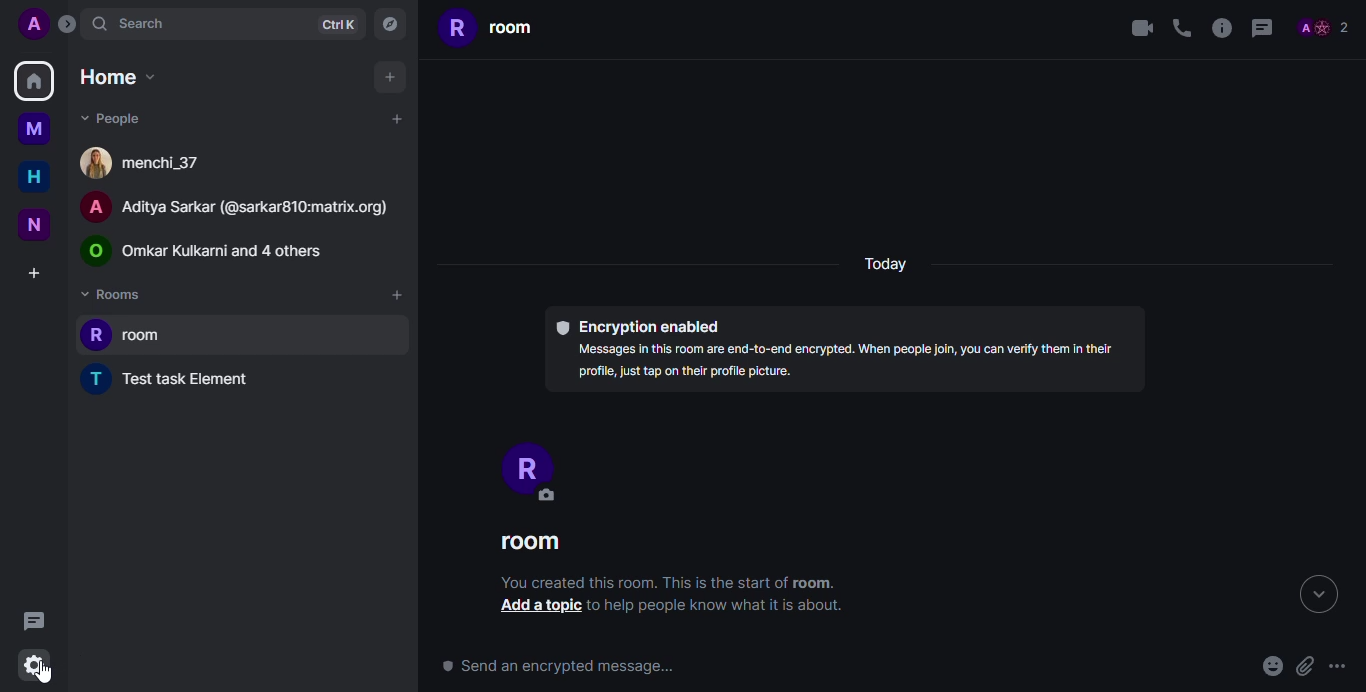 The image size is (1366, 692). I want to click on people dropdown, so click(113, 119).